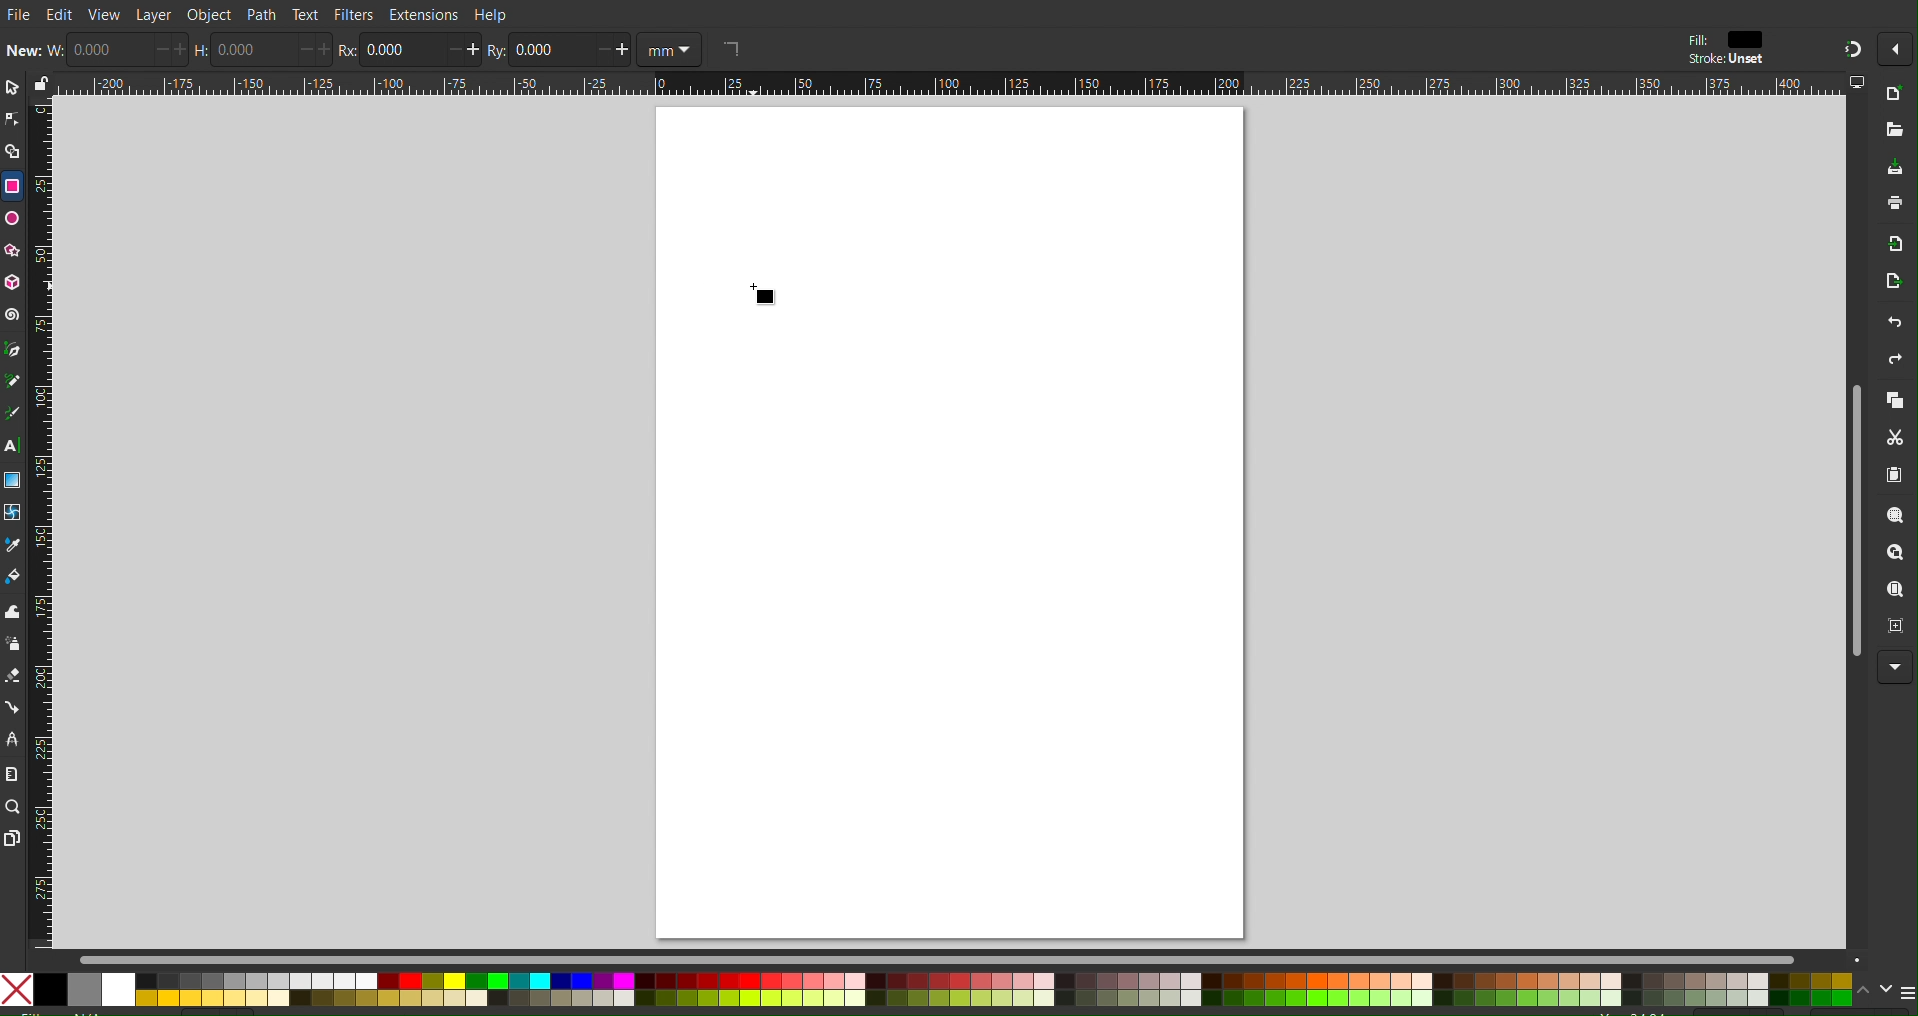  What do you see at coordinates (1889, 247) in the screenshot?
I see `Import Bitmap` at bounding box center [1889, 247].